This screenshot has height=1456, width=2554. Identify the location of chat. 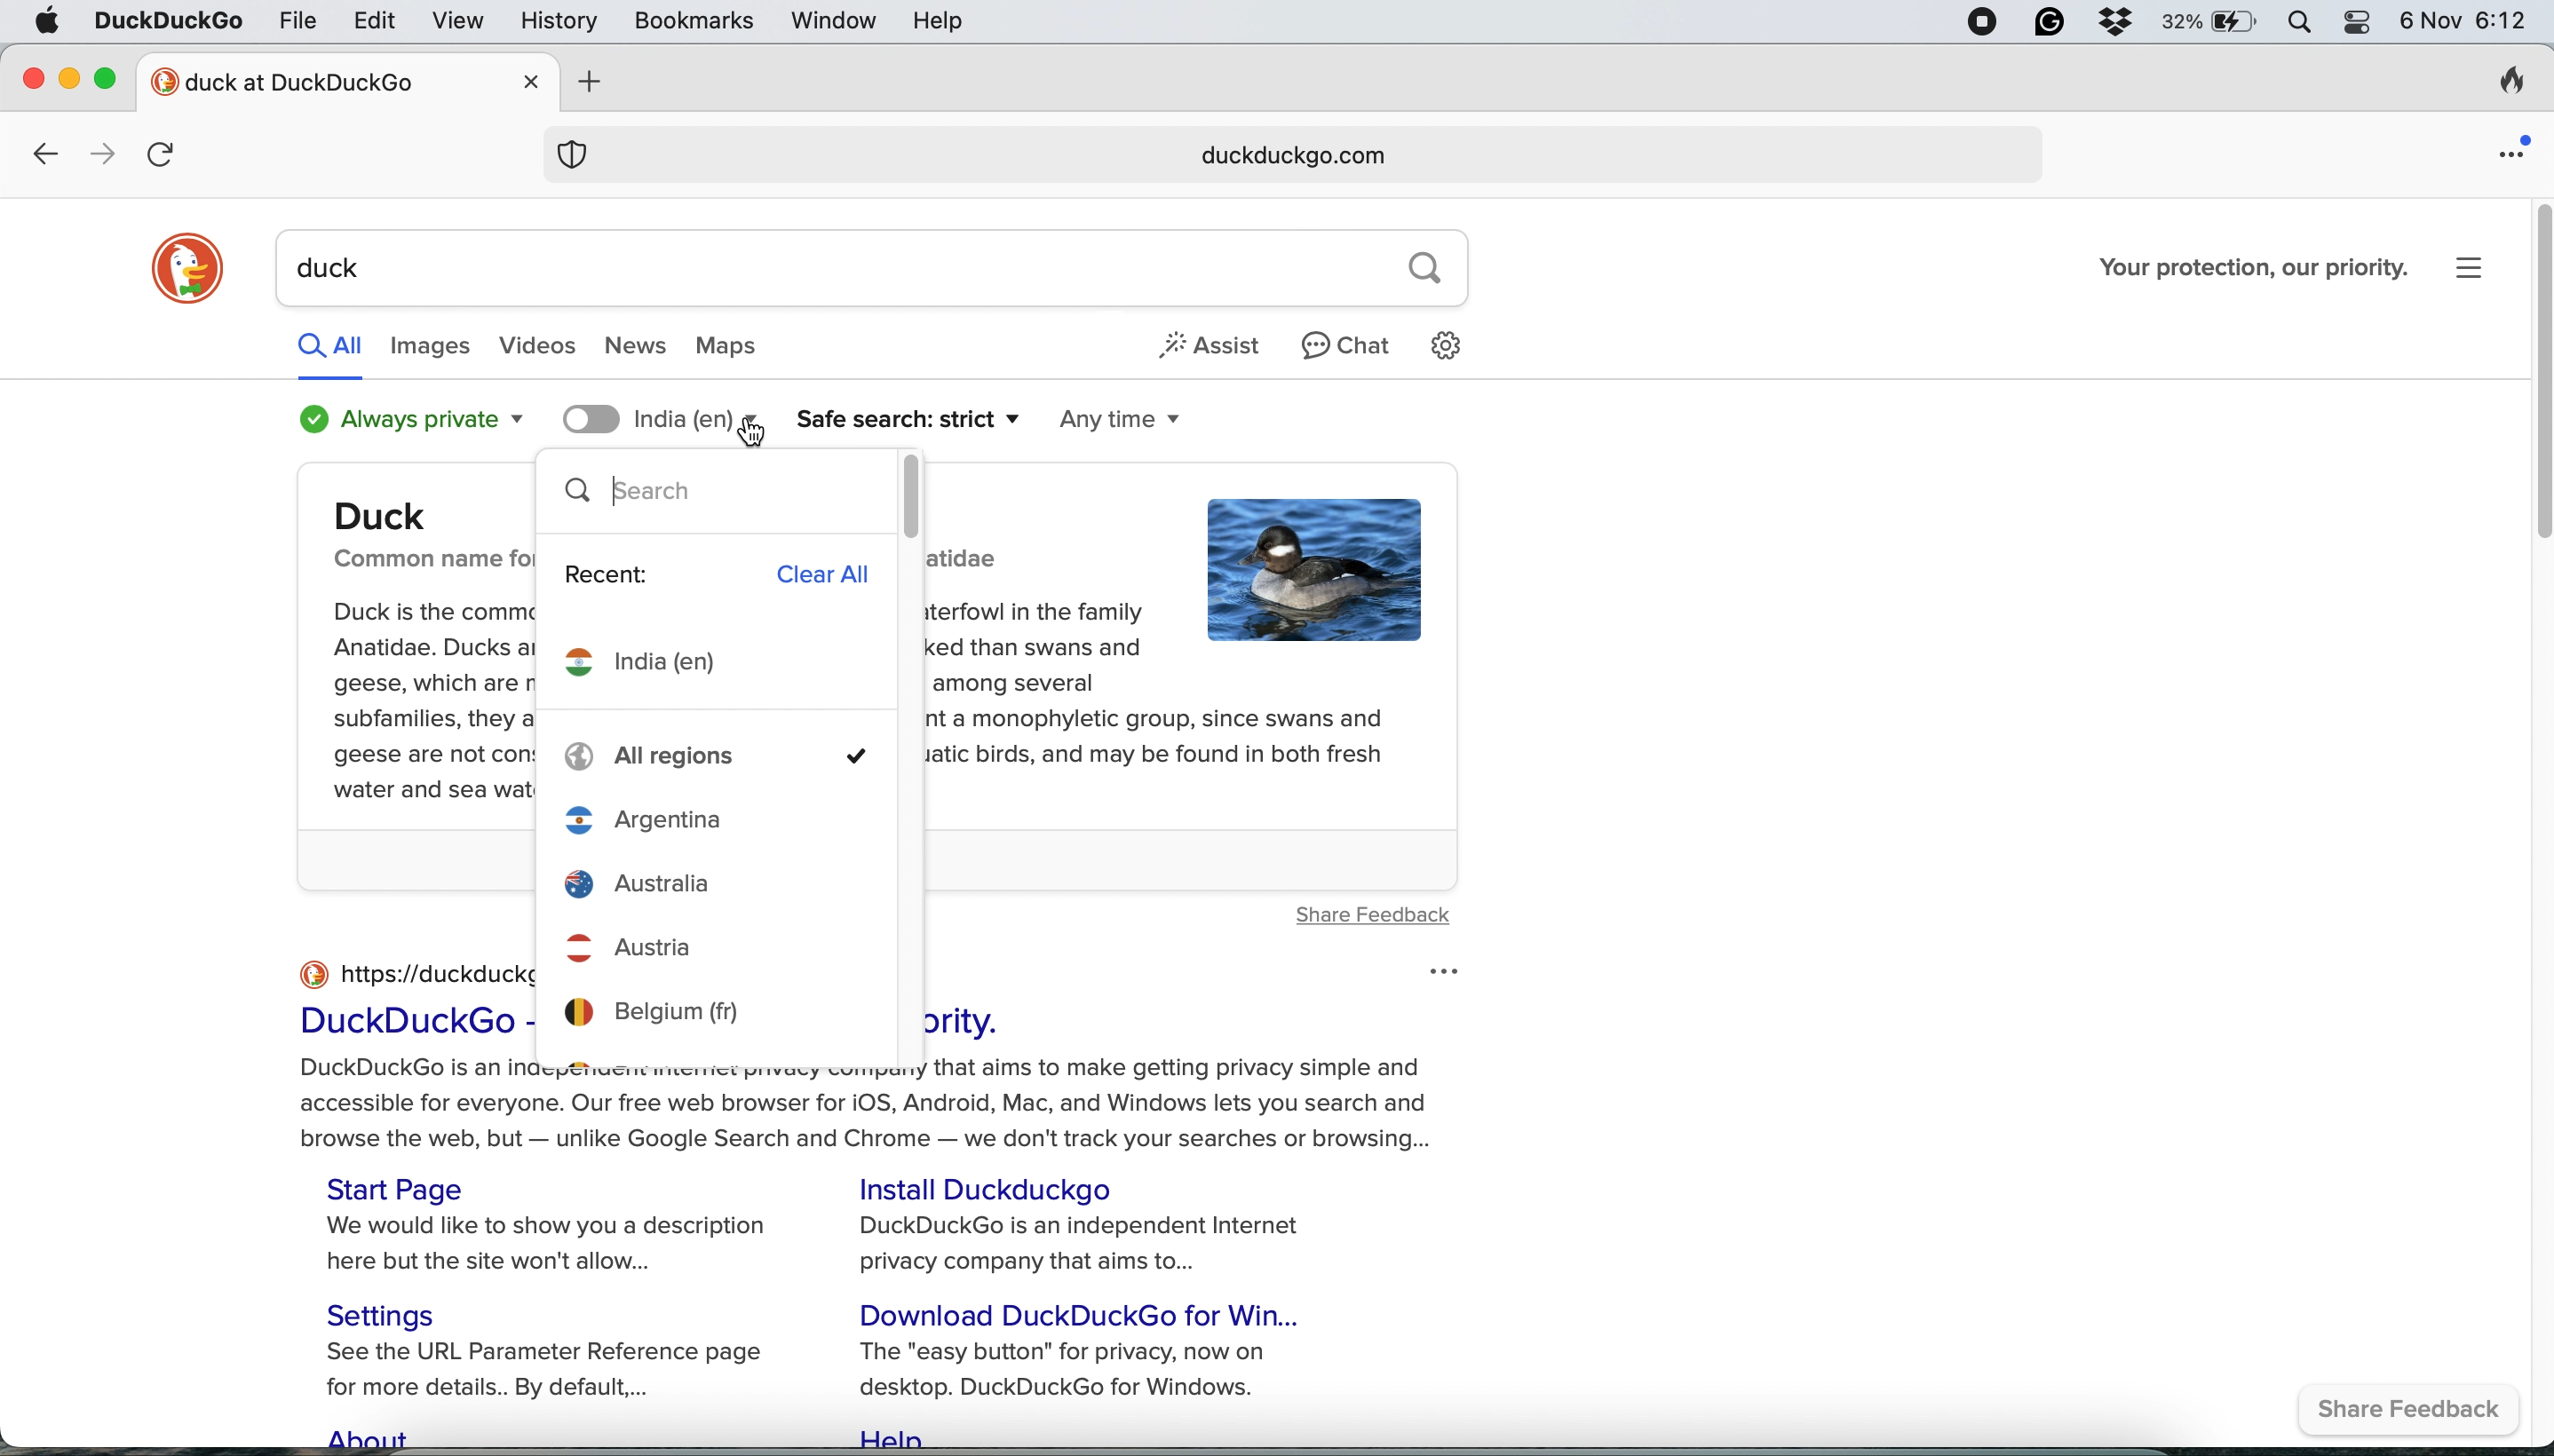
(1348, 344).